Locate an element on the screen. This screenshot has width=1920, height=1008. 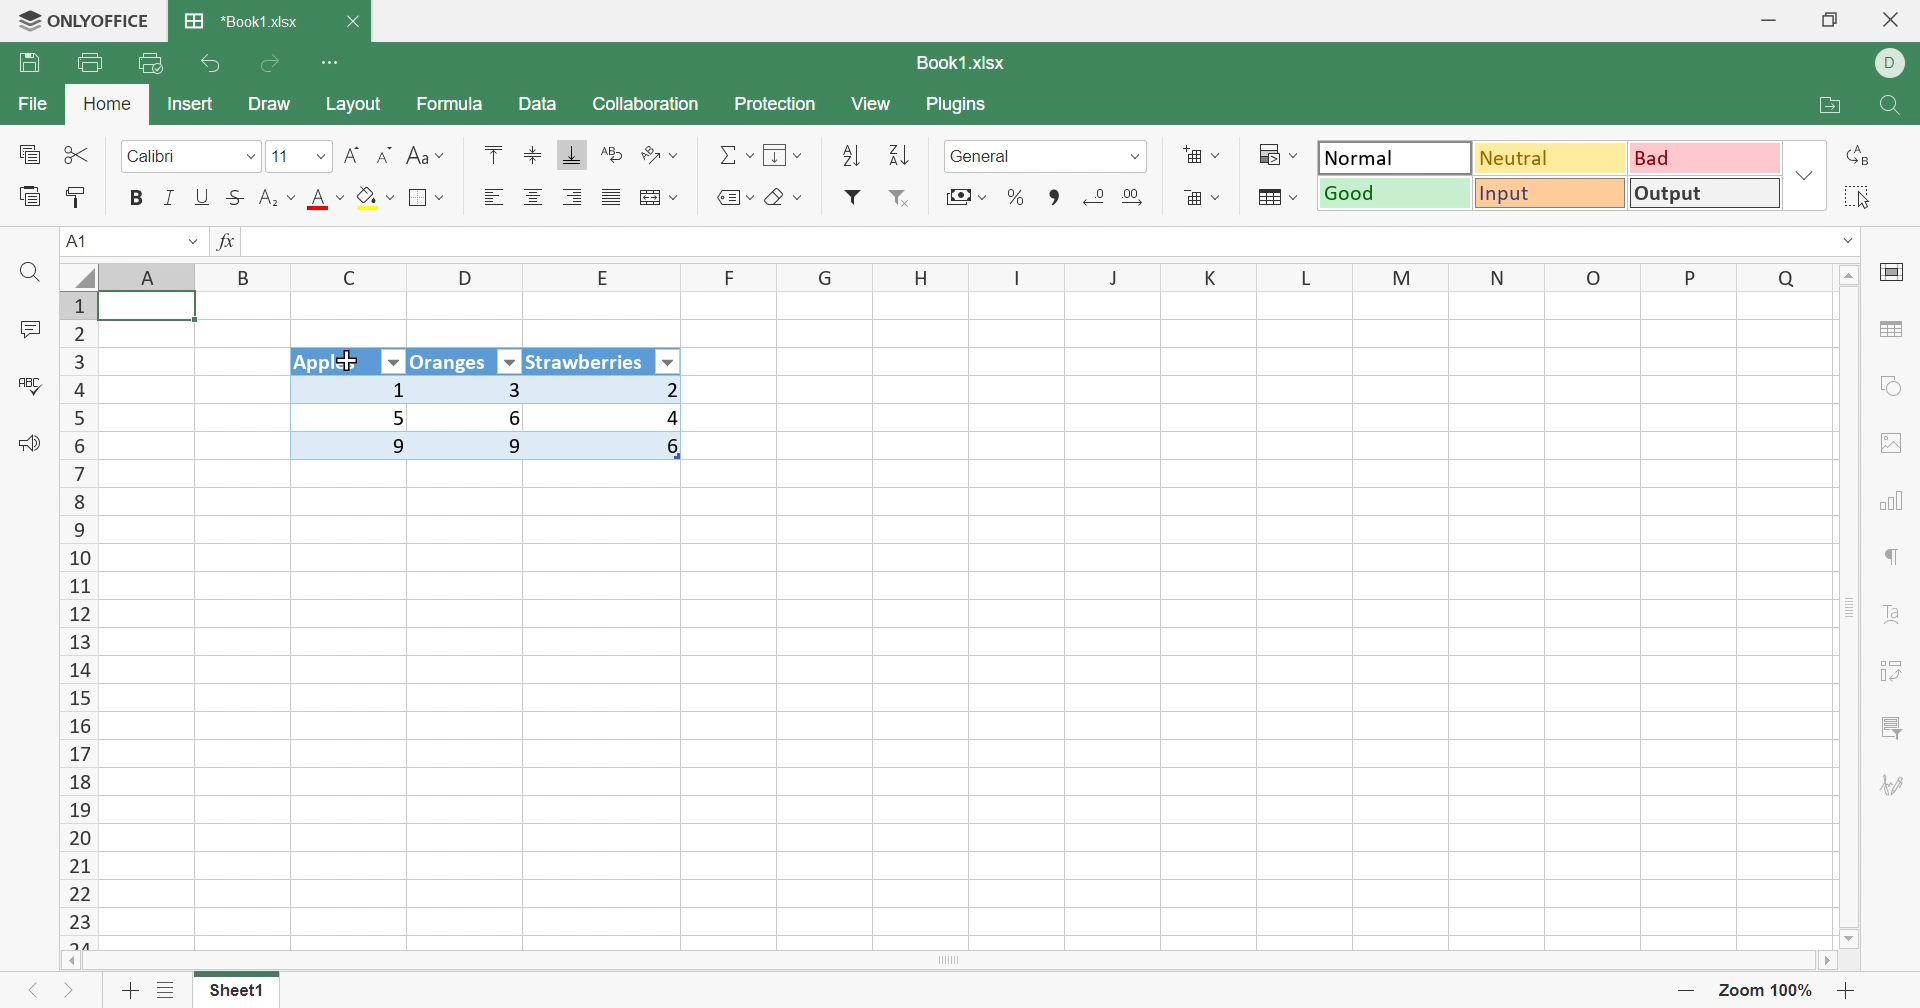
fx is located at coordinates (227, 243).